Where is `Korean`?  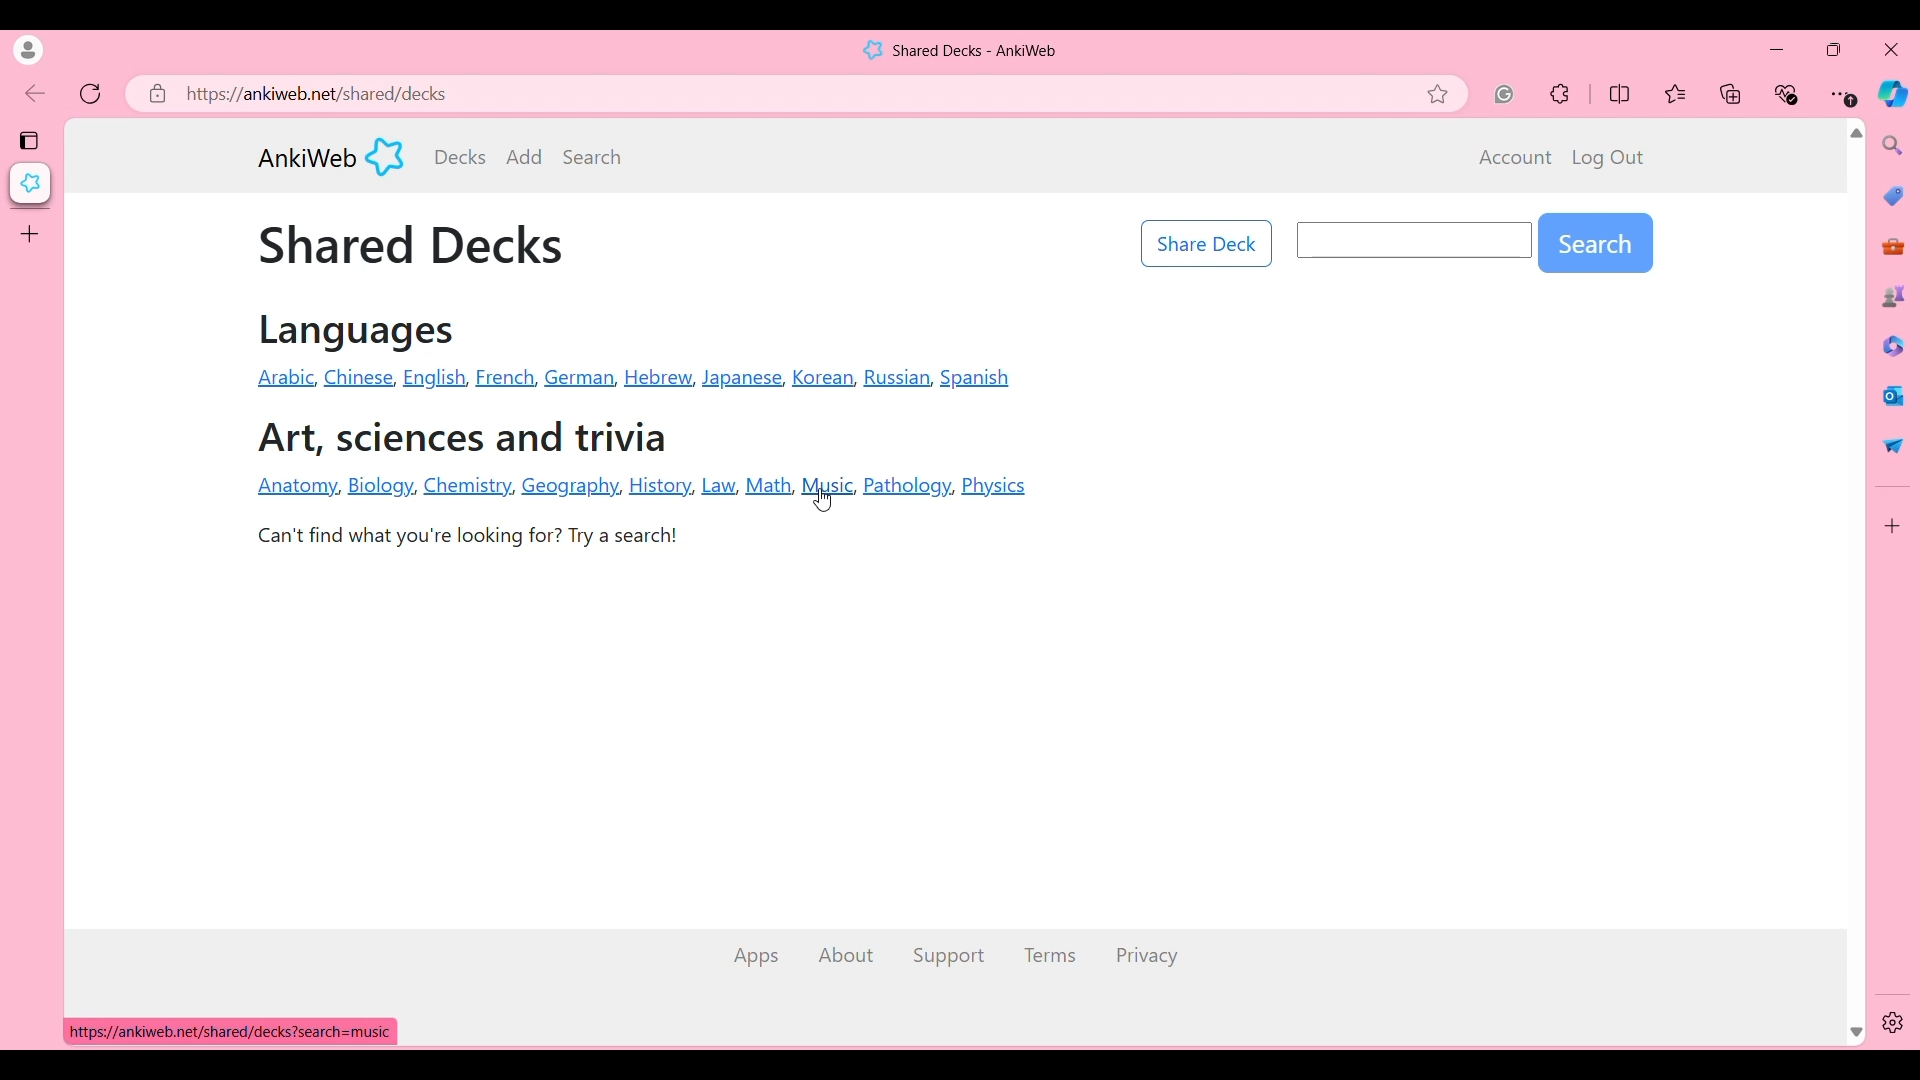 Korean is located at coordinates (819, 377).